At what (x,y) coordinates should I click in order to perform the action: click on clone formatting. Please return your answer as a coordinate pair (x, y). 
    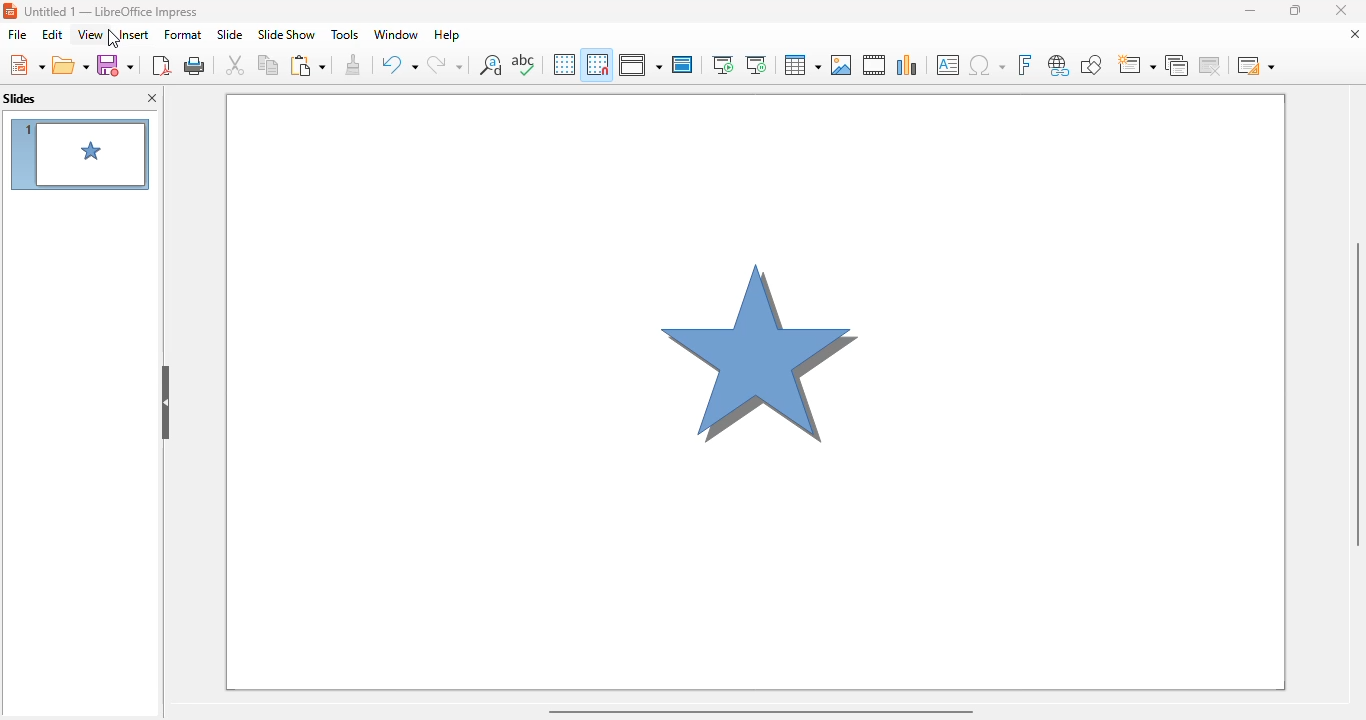
    Looking at the image, I should click on (354, 64).